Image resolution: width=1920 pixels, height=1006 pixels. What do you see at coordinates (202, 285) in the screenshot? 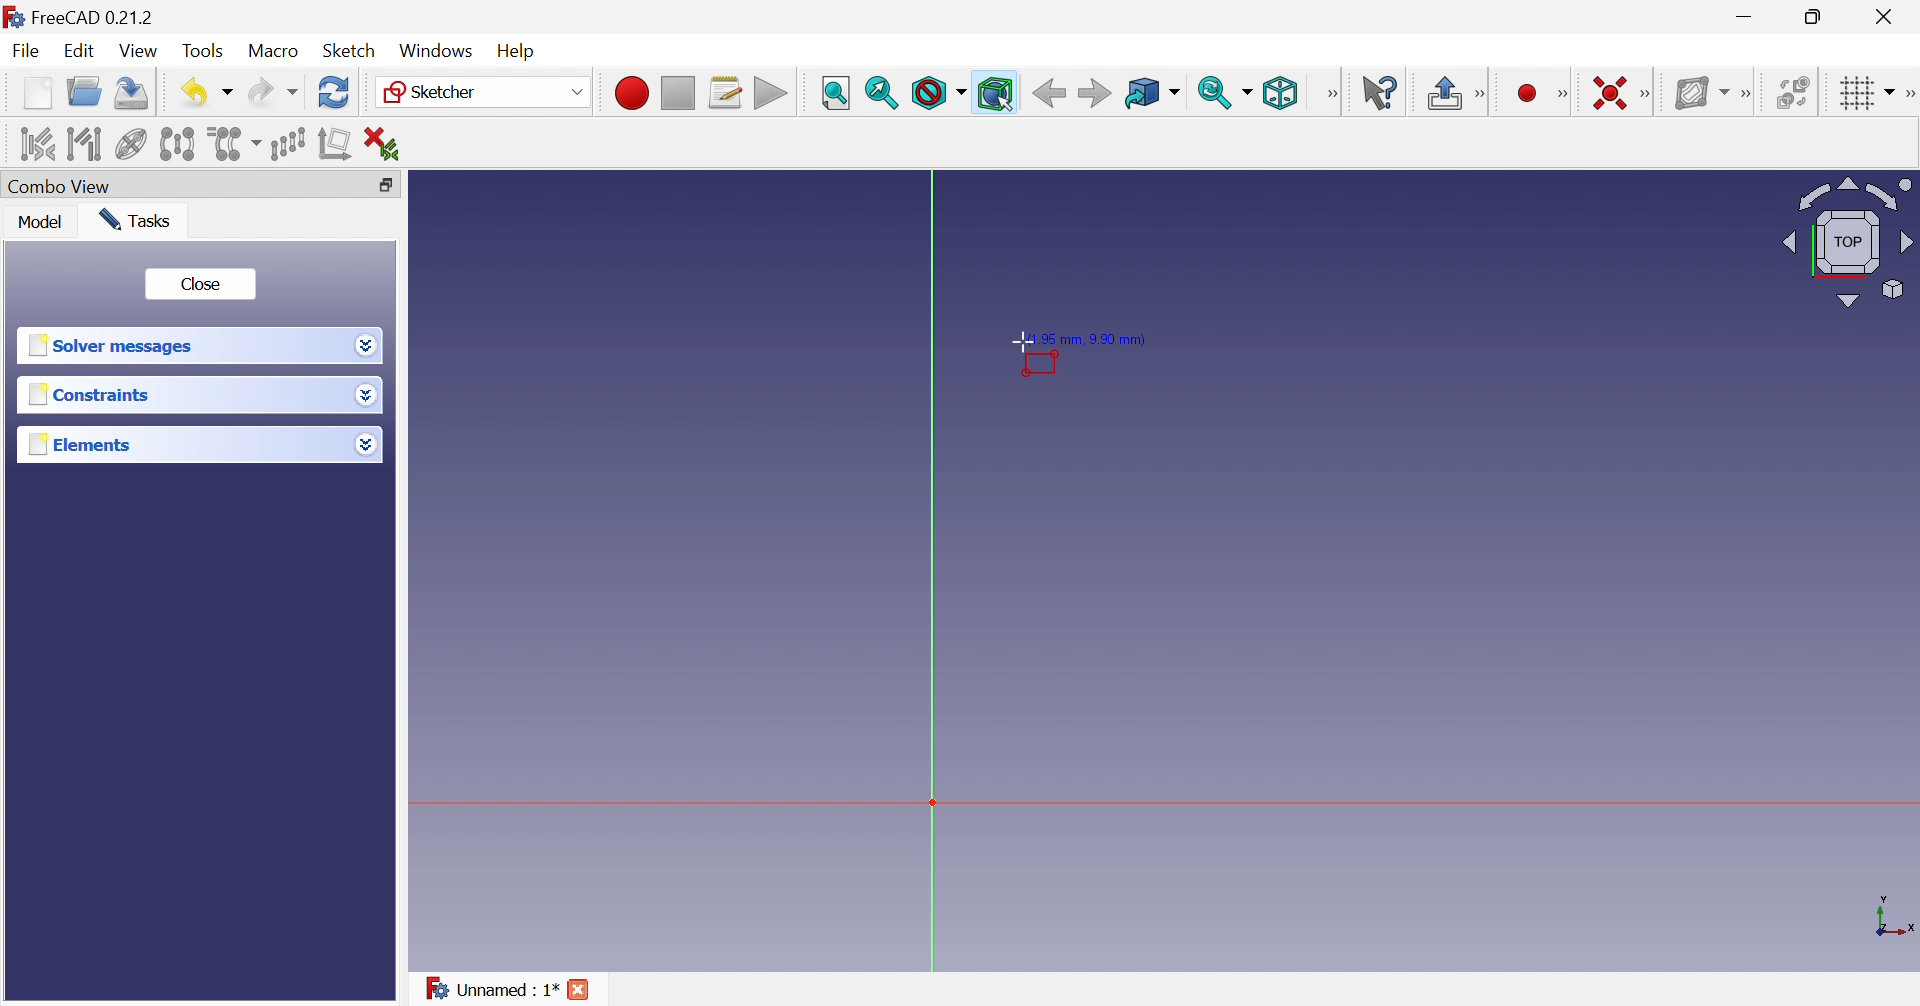
I see `Close` at bounding box center [202, 285].